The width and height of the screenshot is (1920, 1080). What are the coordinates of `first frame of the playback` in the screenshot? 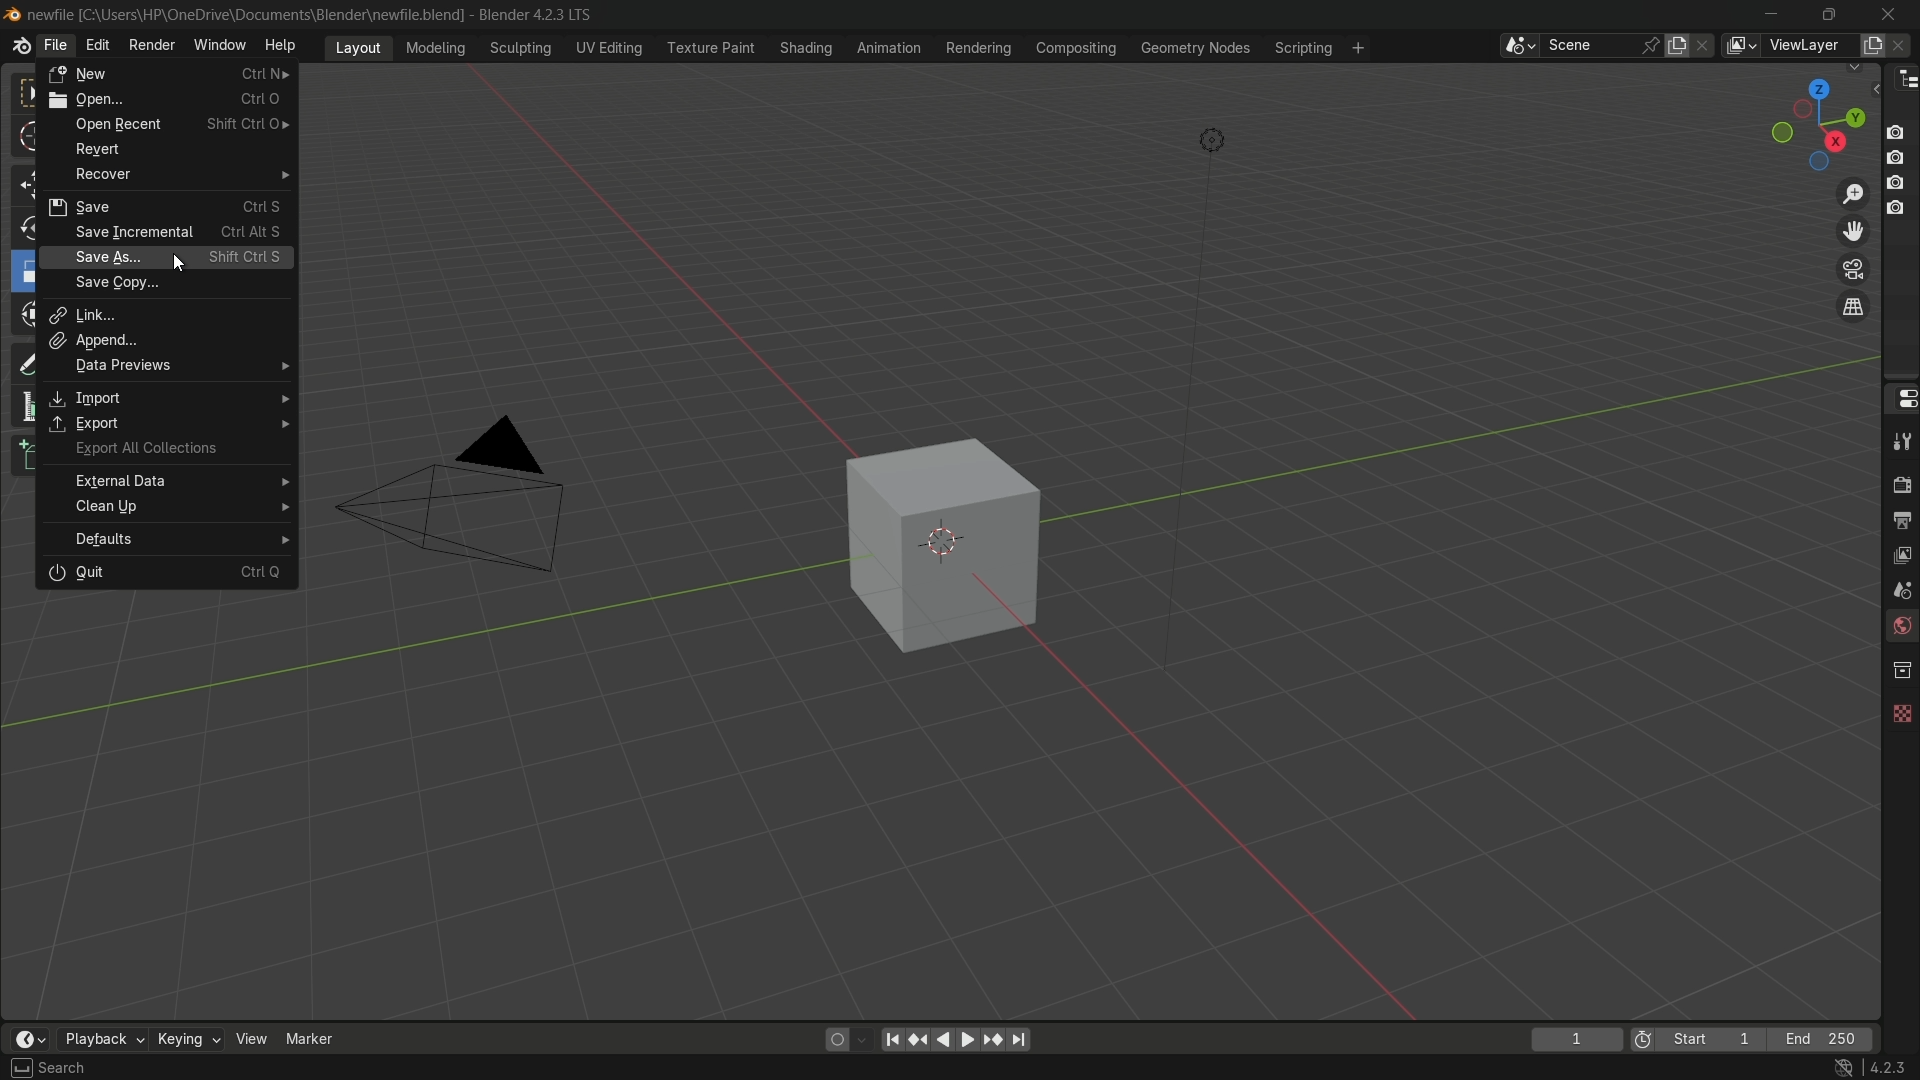 It's located at (1698, 1039).